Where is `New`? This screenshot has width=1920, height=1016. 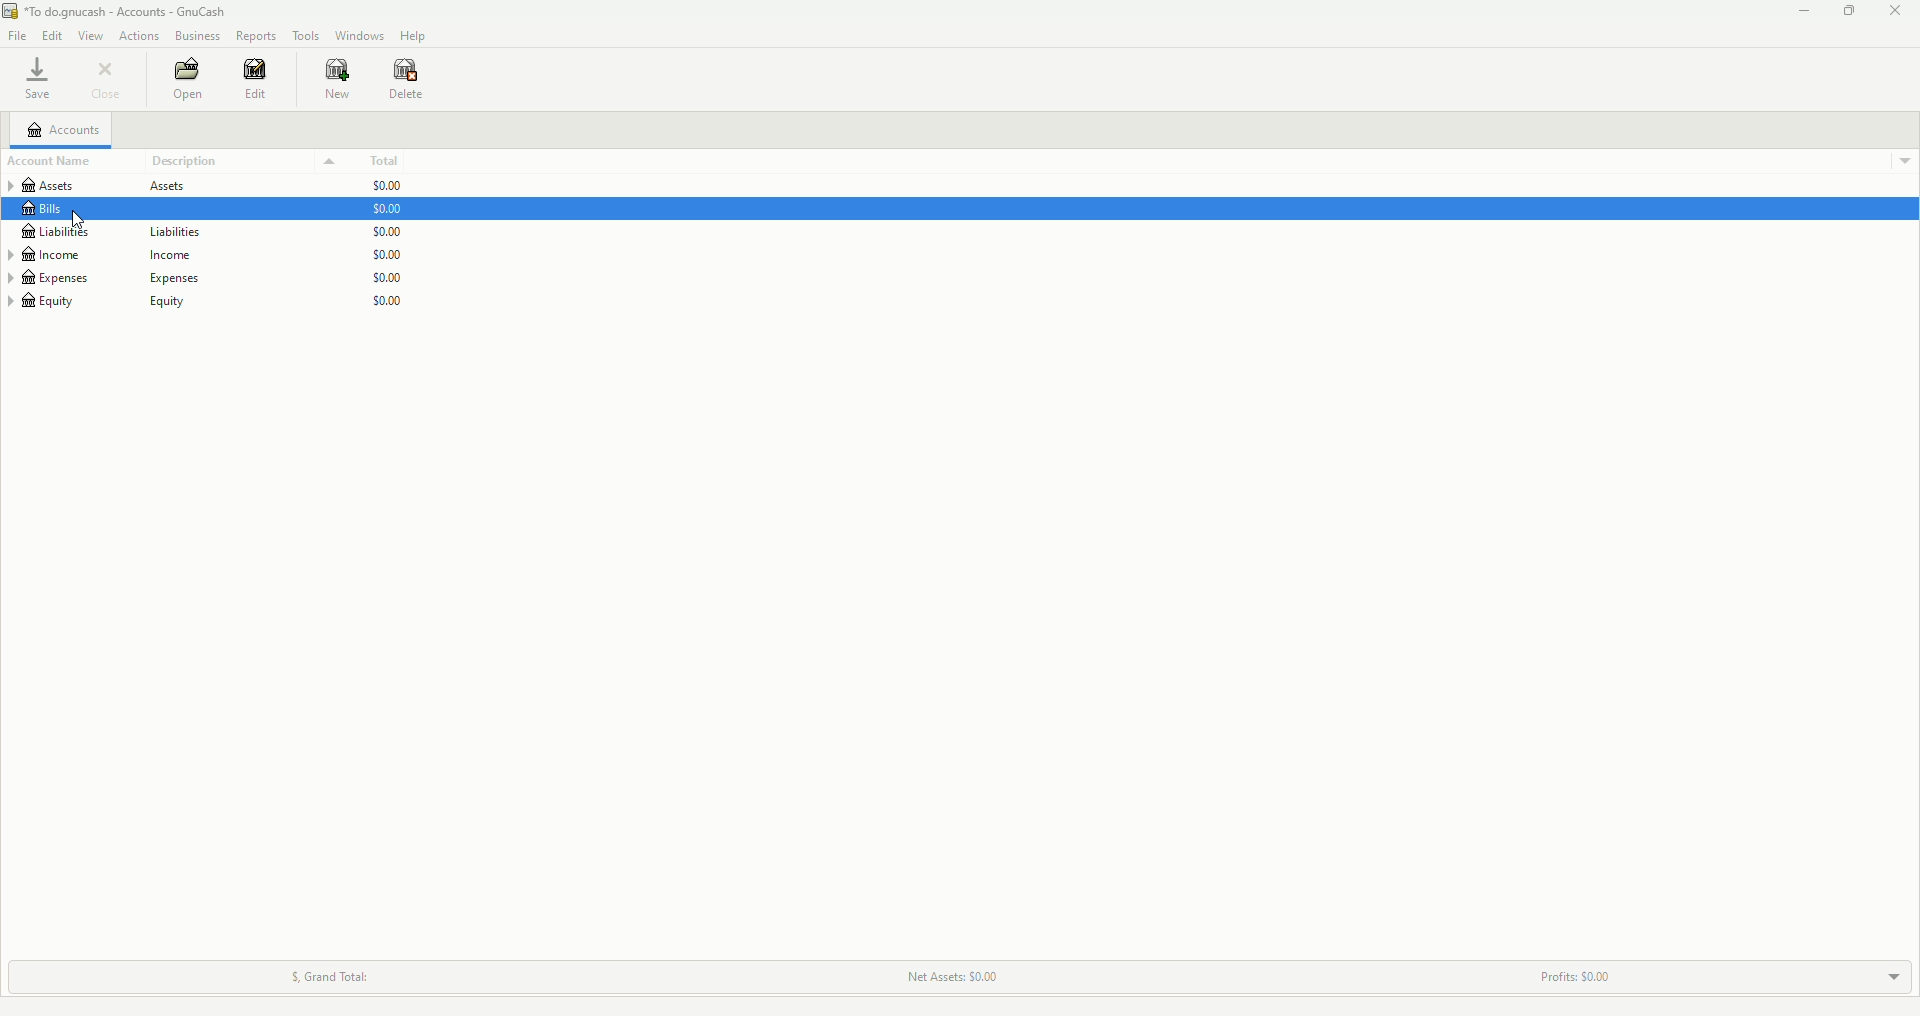 New is located at coordinates (338, 80).